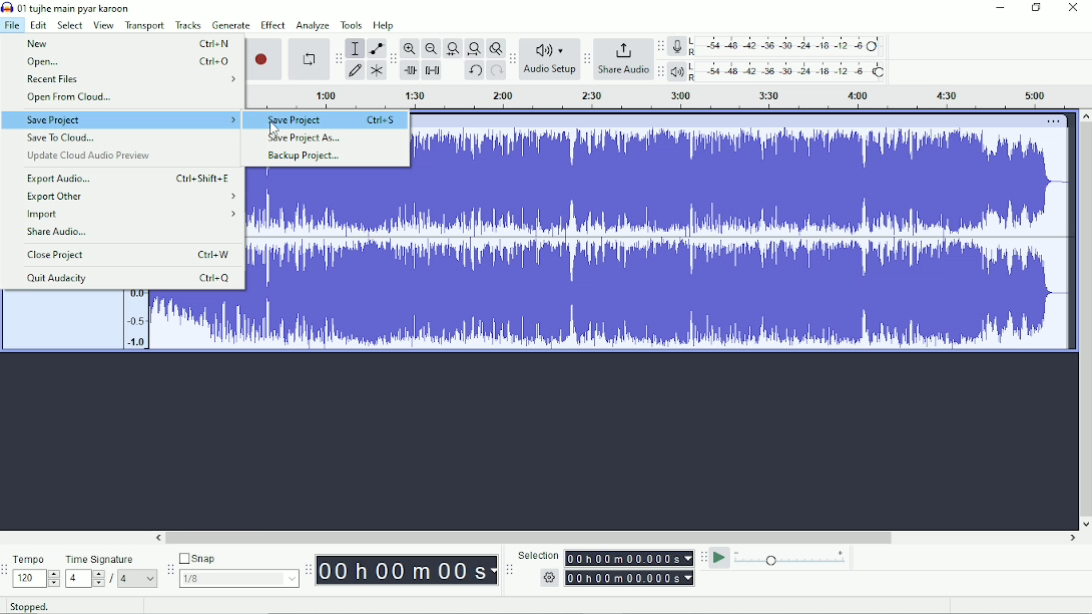 The image size is (1092, 614). I want to click on Minimize, so click(1001, 9).